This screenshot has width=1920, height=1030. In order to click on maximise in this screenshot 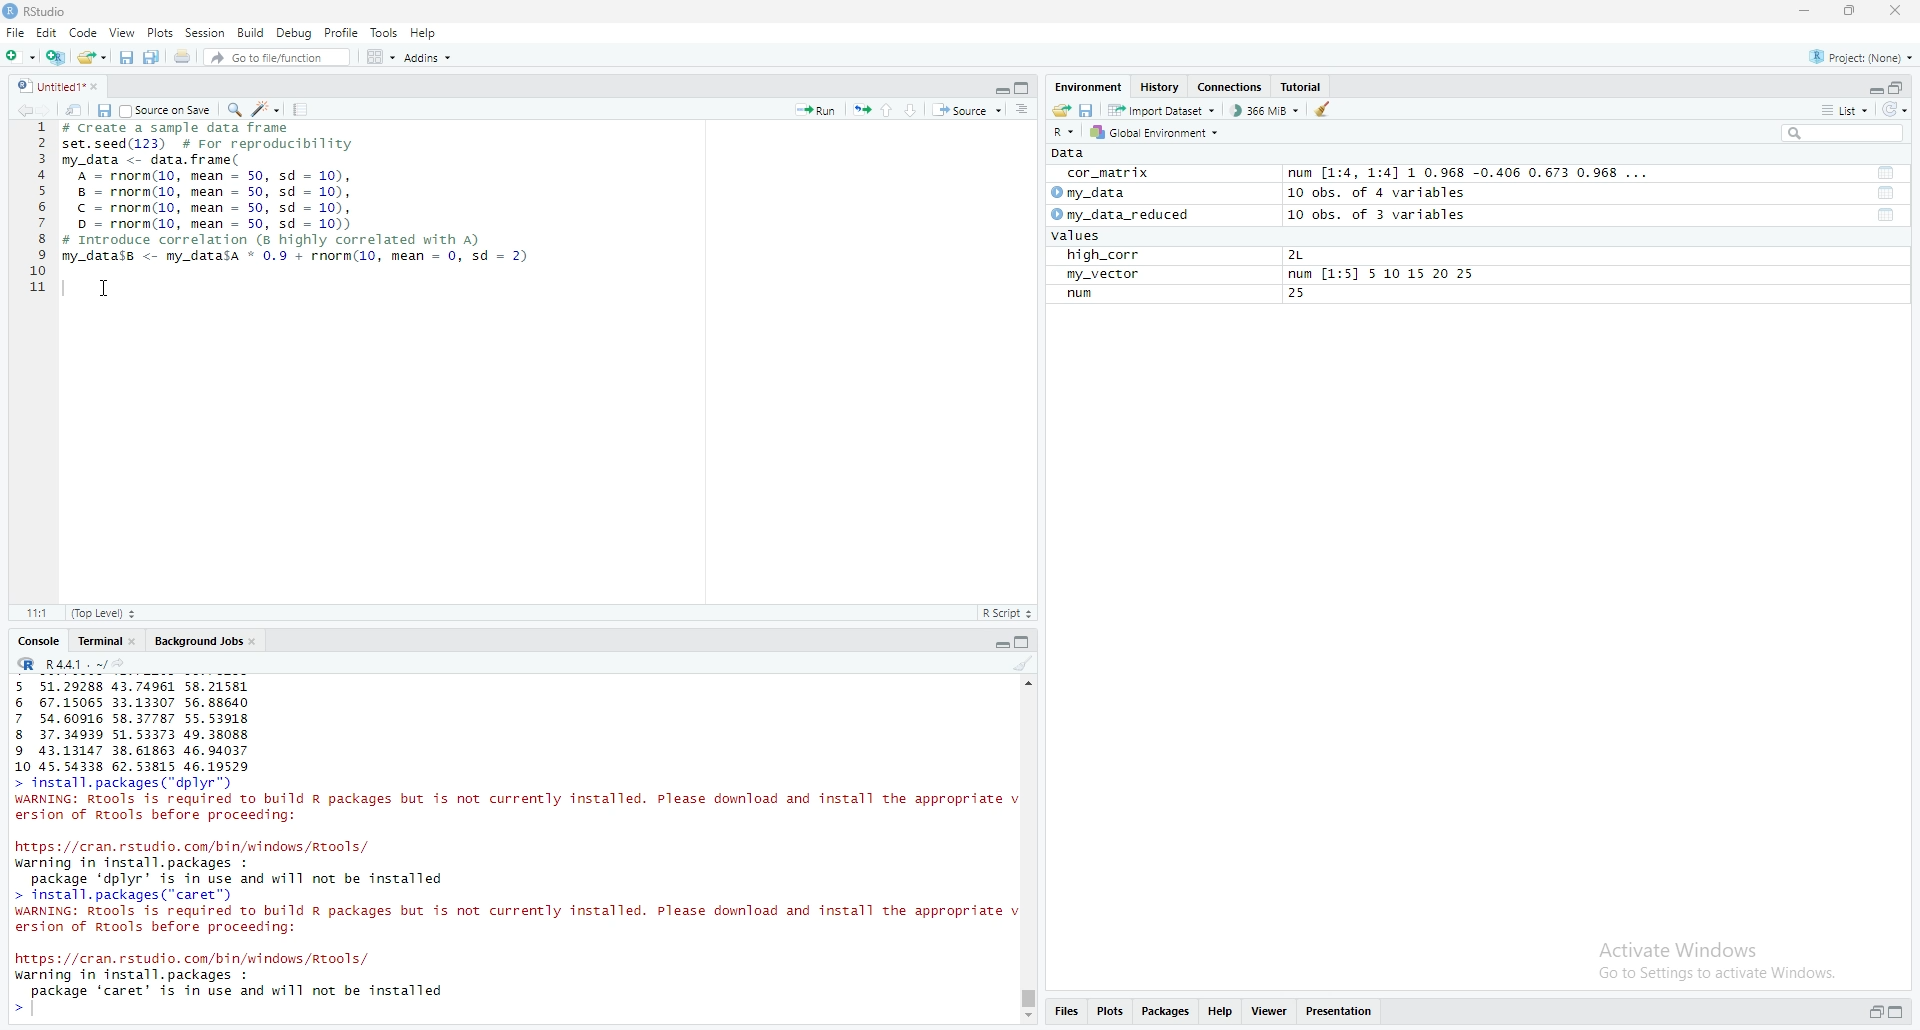, I will do `click(1851, 10)`.